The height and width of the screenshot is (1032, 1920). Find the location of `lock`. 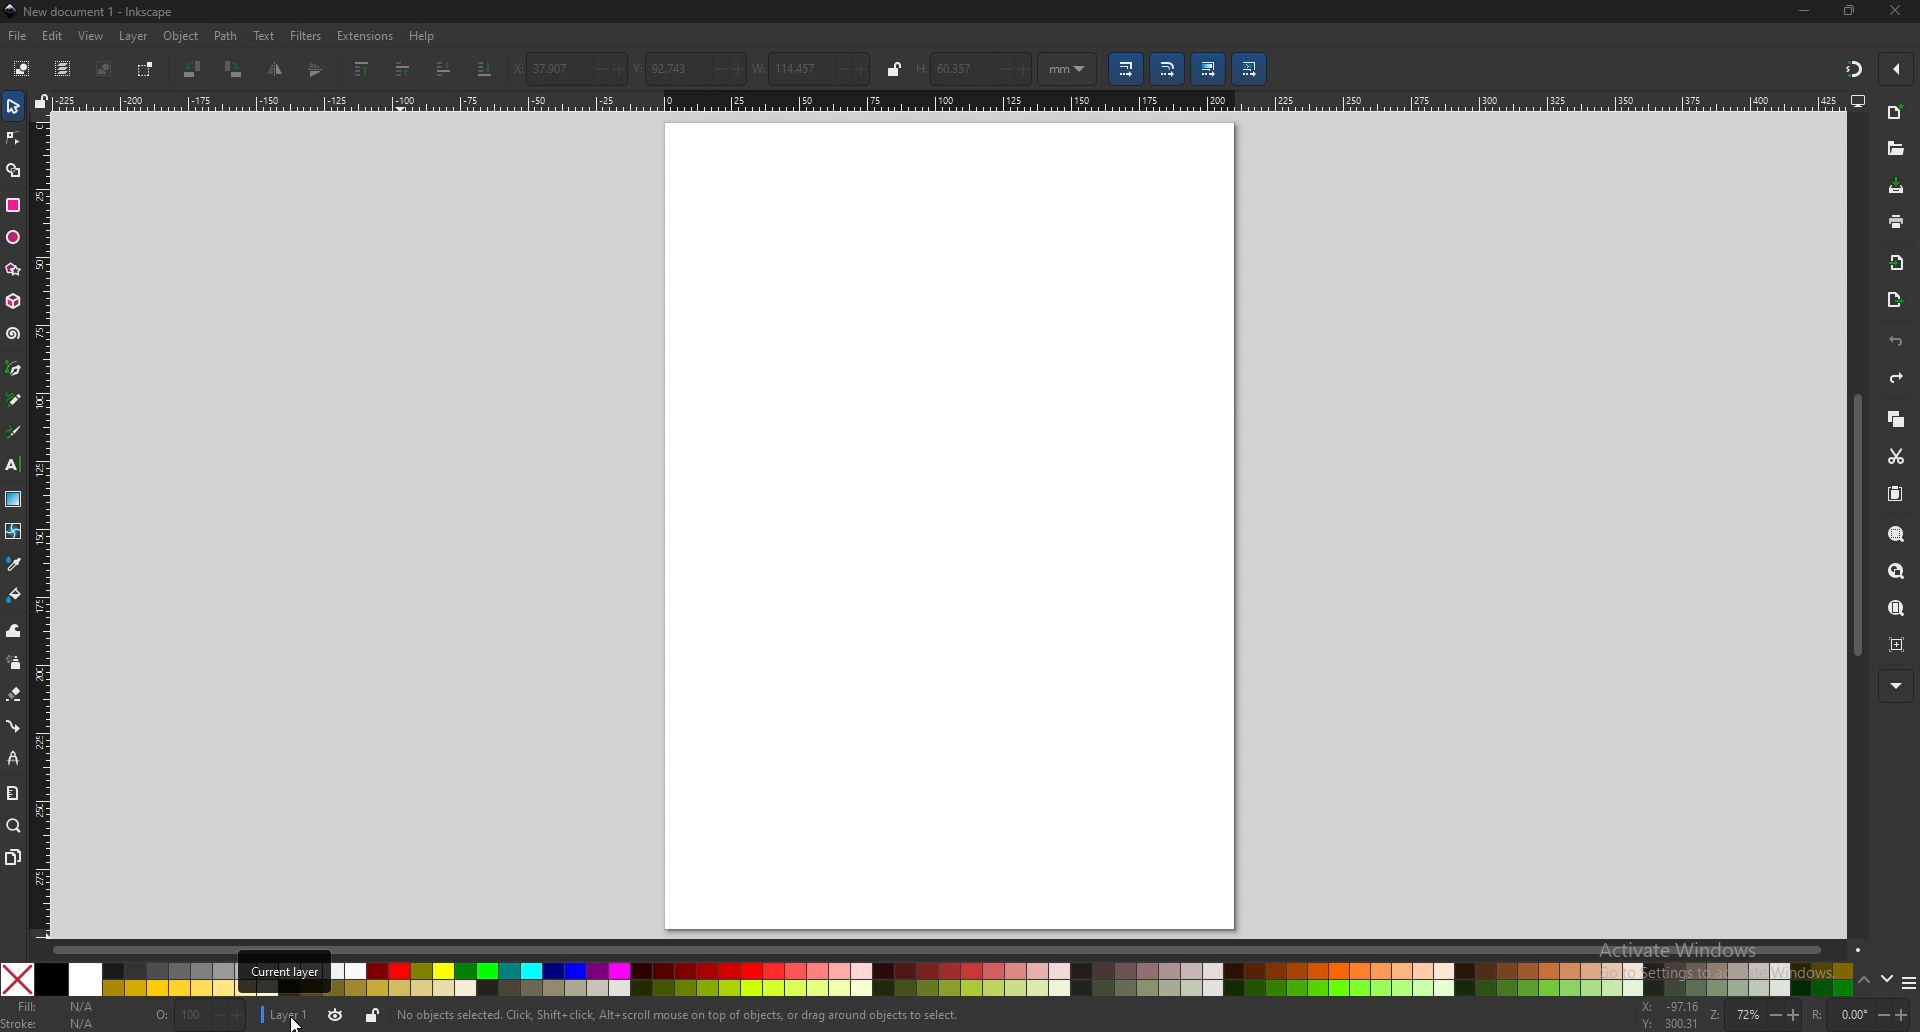

lock is located at coordinates (372, 1016).